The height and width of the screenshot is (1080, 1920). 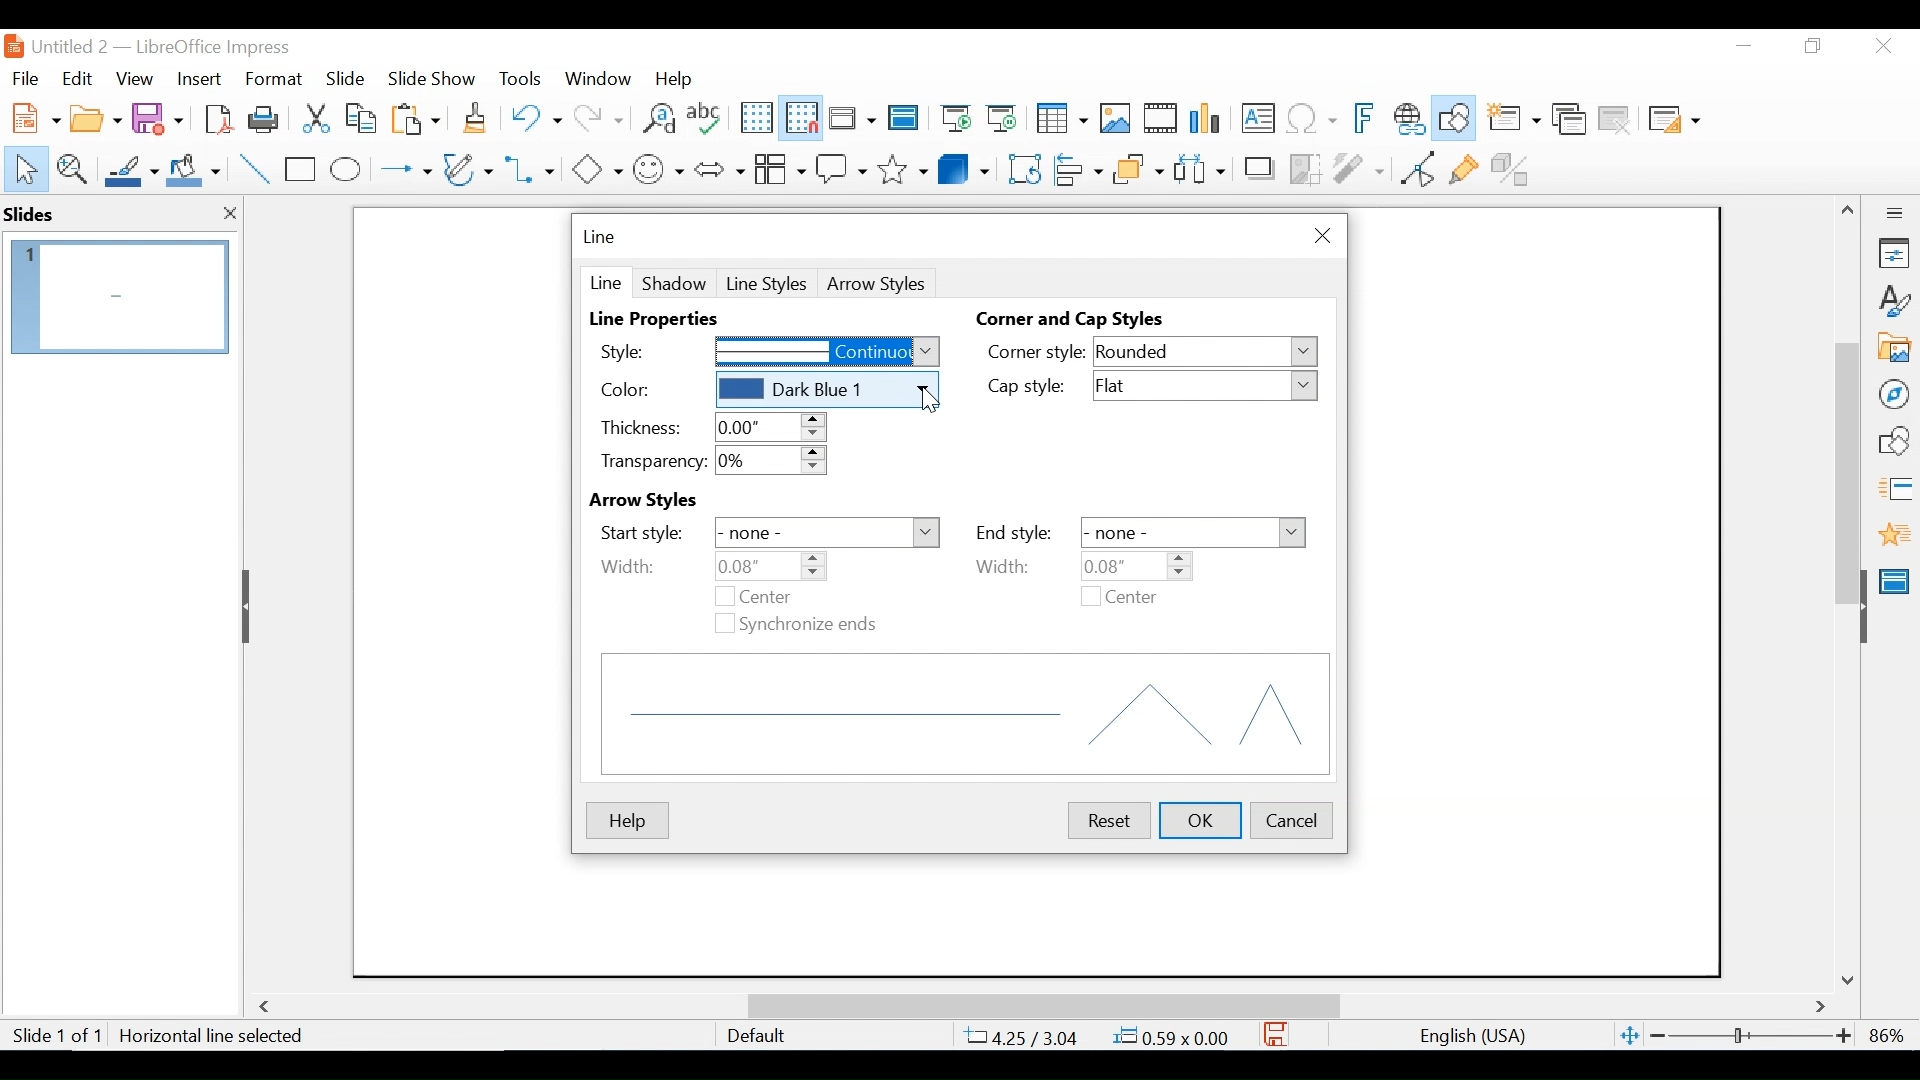 What do you see at coordinates (95, 116) in the screenshot?
I see `Open` at bounding box center [95, 116].